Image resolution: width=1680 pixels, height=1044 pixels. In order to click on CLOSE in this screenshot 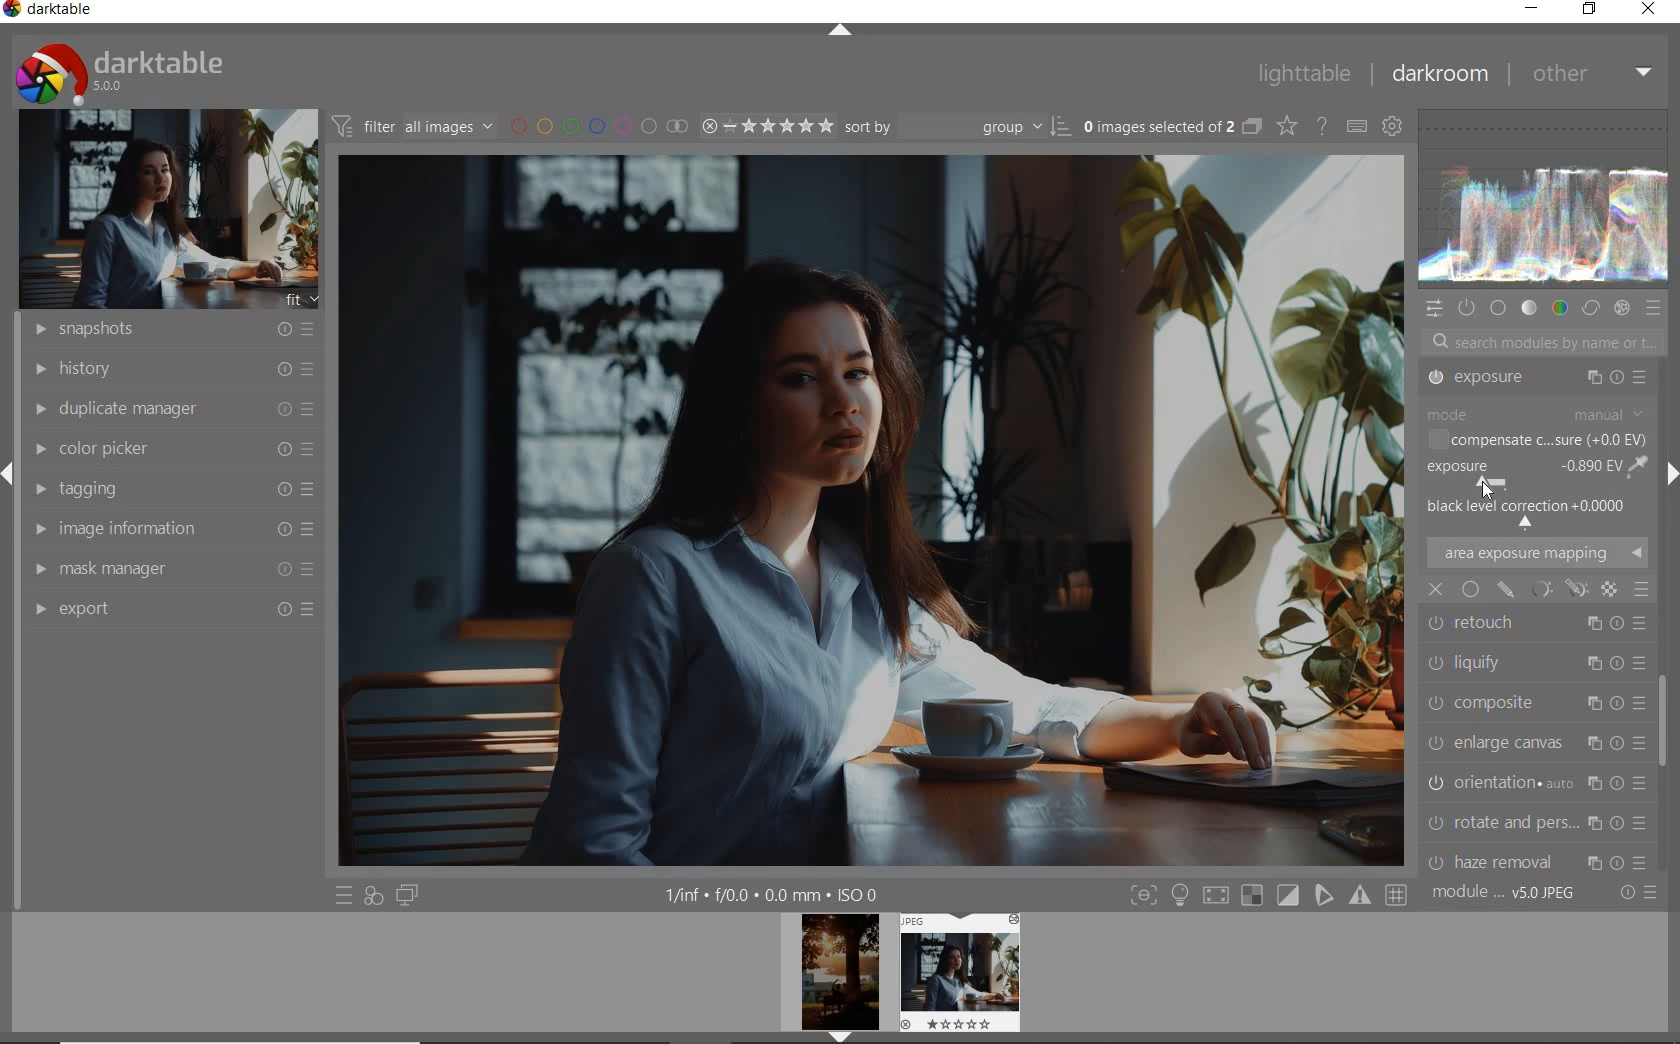, I will do `click(1648, 10)`.